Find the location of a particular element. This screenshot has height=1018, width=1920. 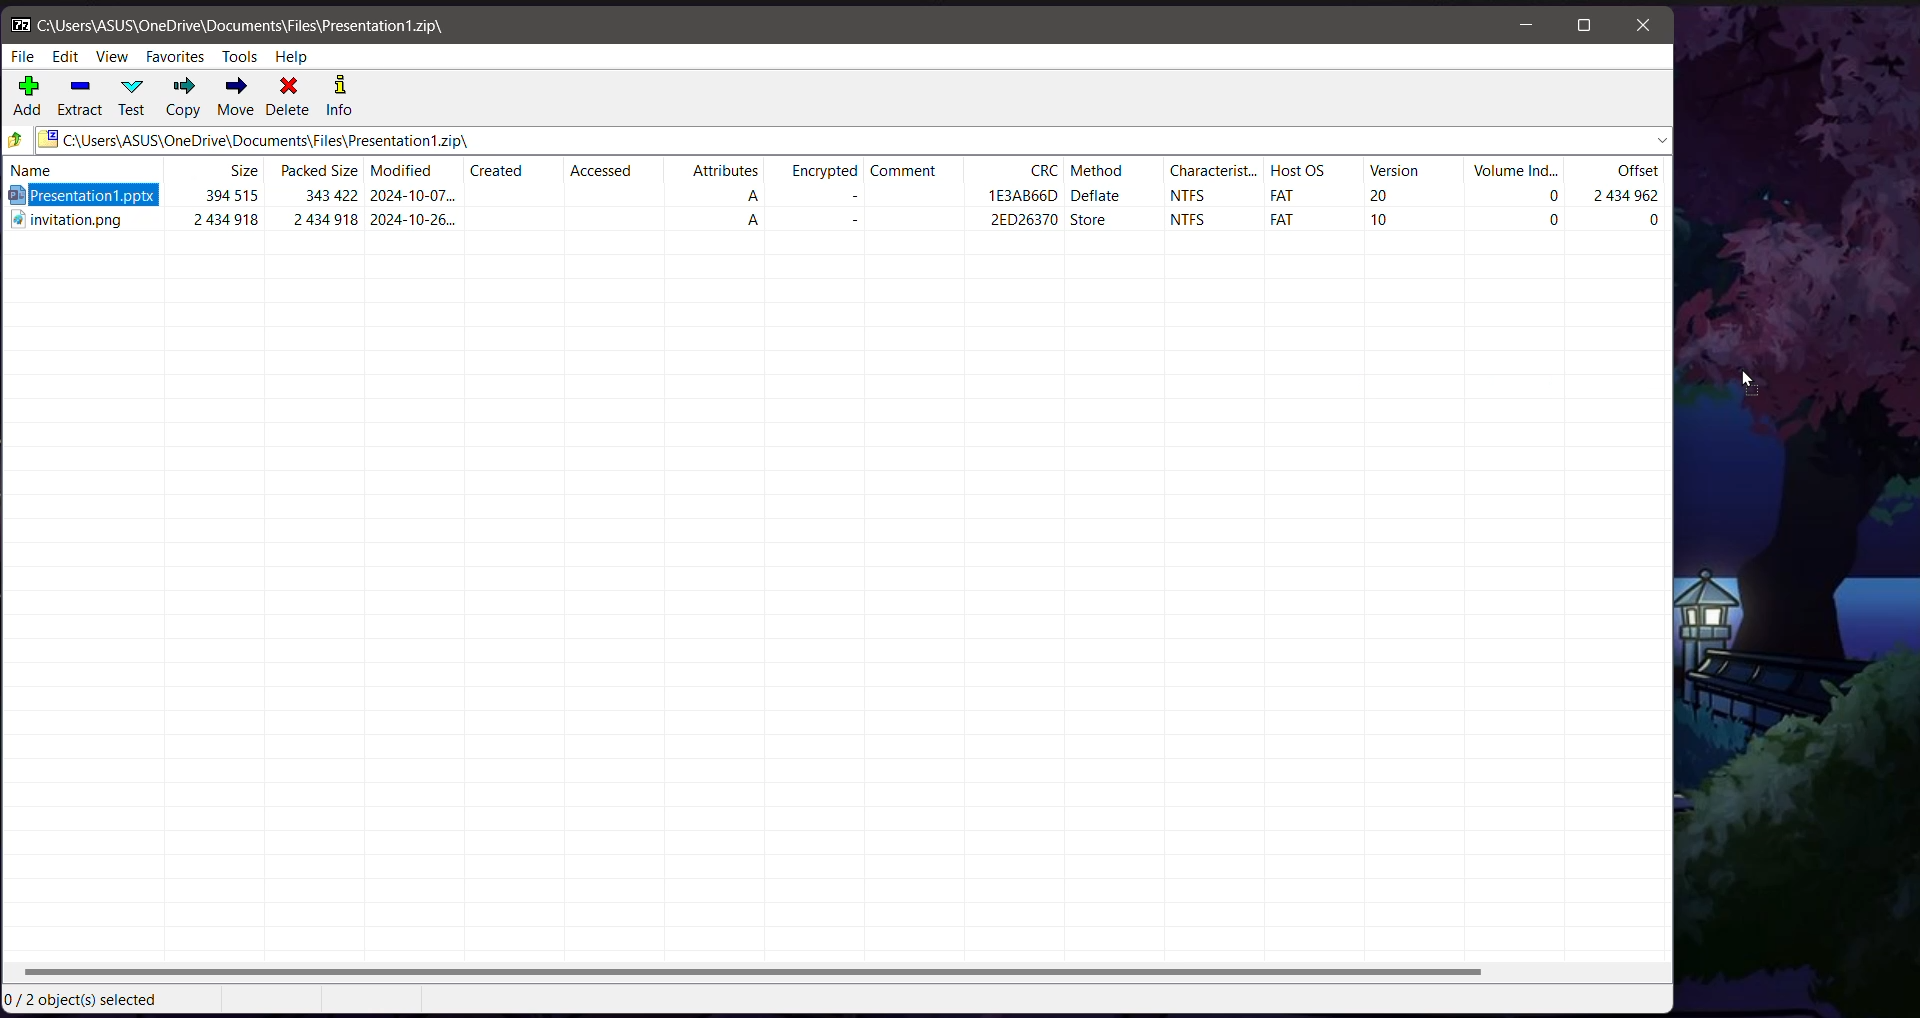

ecrypted is located at coordinates (825, 175).